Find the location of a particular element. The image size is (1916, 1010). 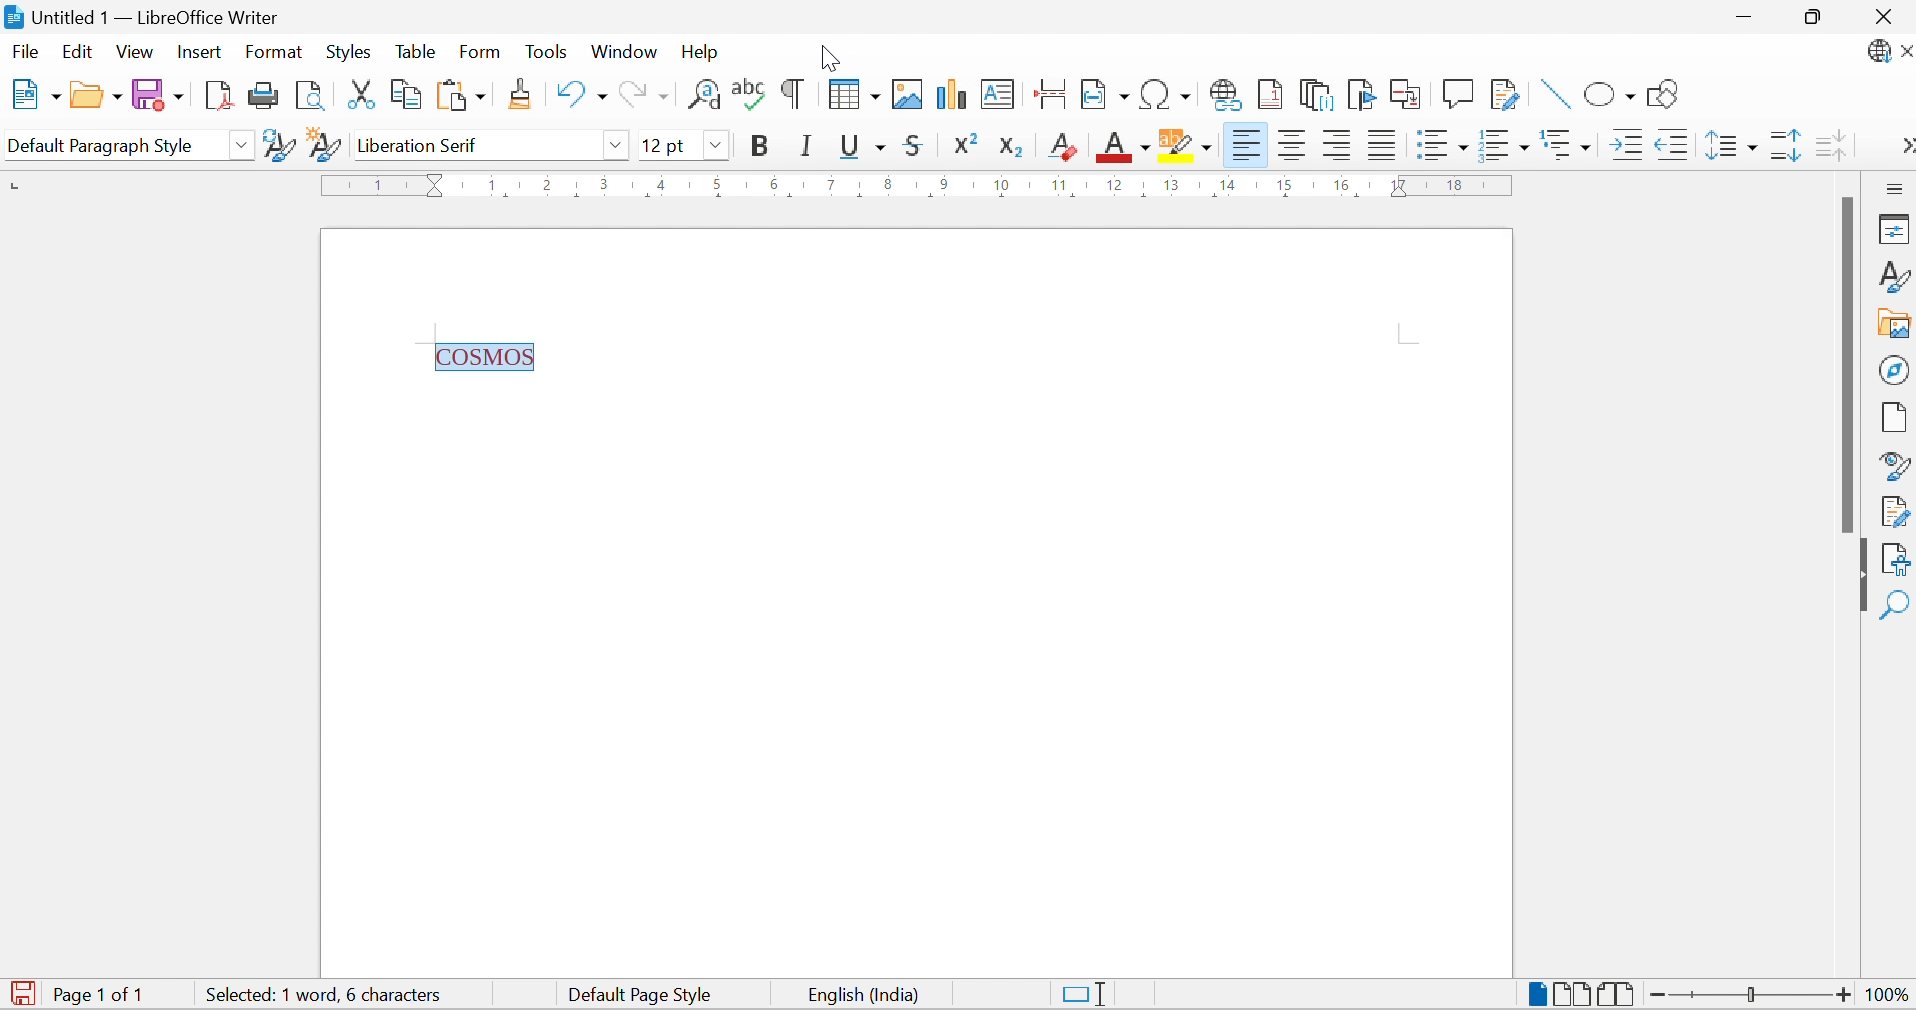

Liberation Serif is located at coordinates (425, 146).